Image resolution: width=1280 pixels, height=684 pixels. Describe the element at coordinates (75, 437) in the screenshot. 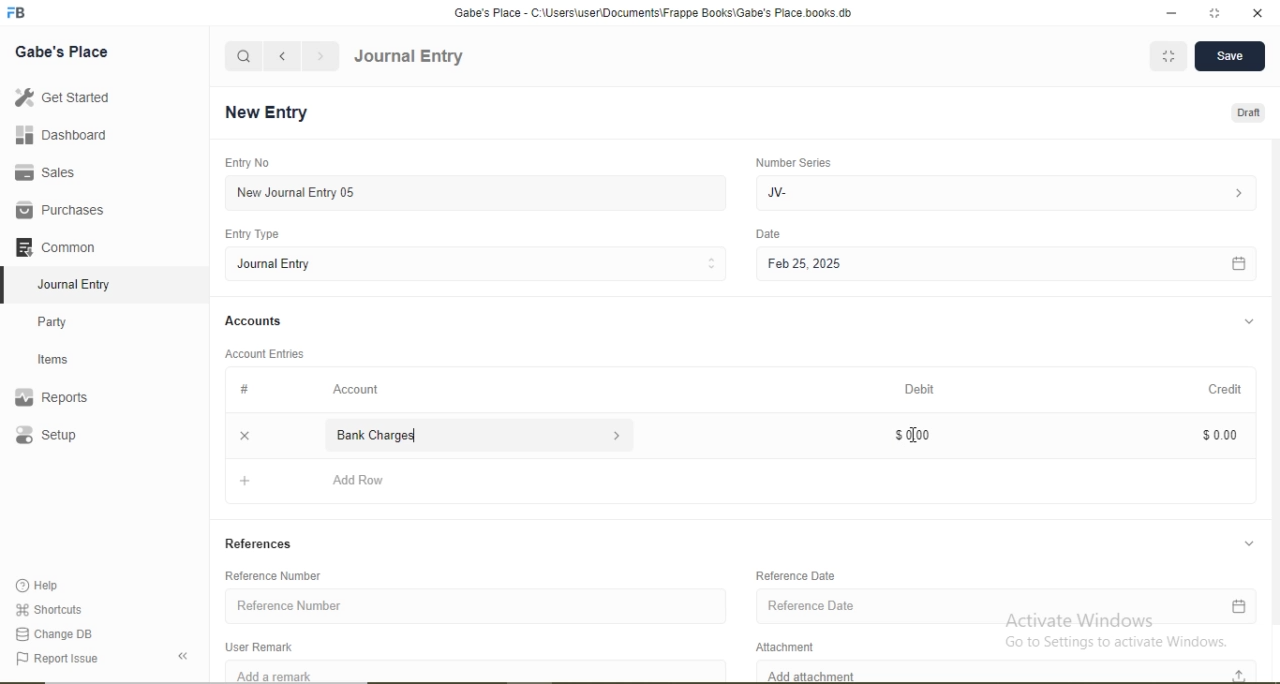

I see `Setup` at that location.